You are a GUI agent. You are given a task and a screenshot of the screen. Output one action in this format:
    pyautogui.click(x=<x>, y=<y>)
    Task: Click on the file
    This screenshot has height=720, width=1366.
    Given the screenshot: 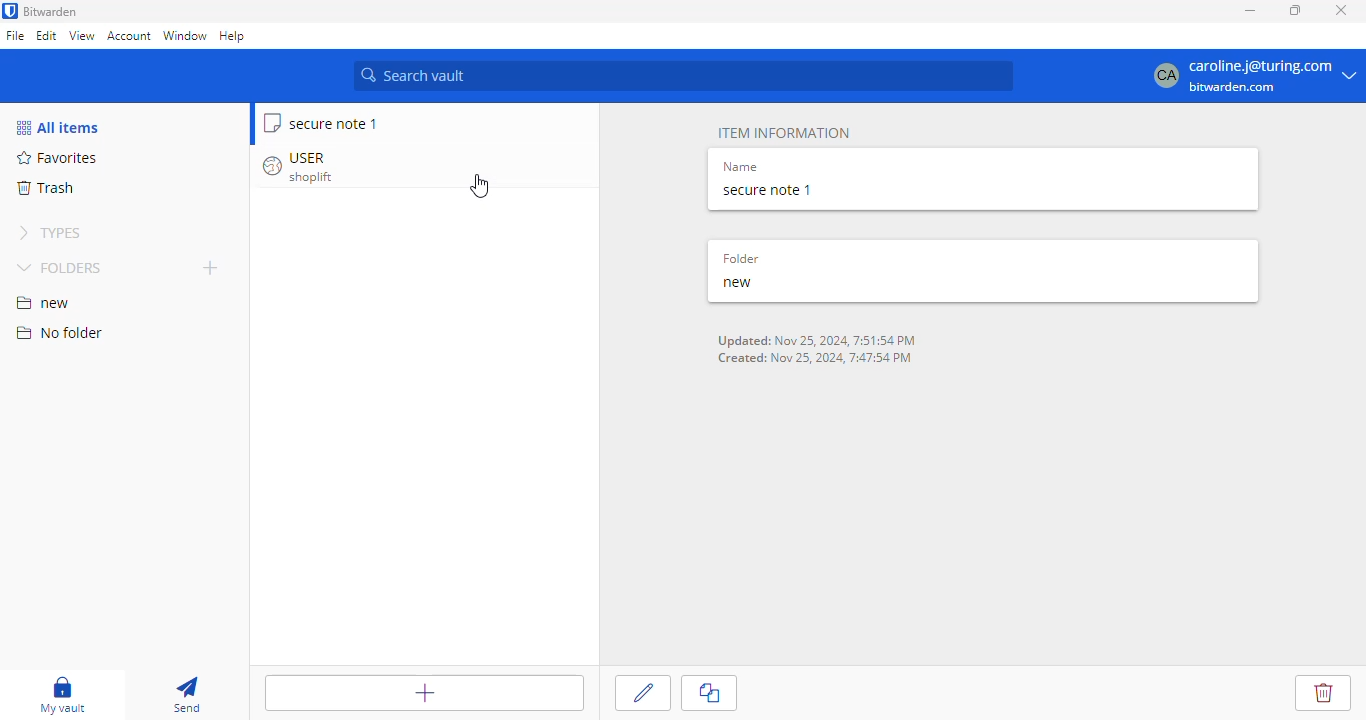 What is the action you would take?
    pyautogui.click(x=15, y=35)
    